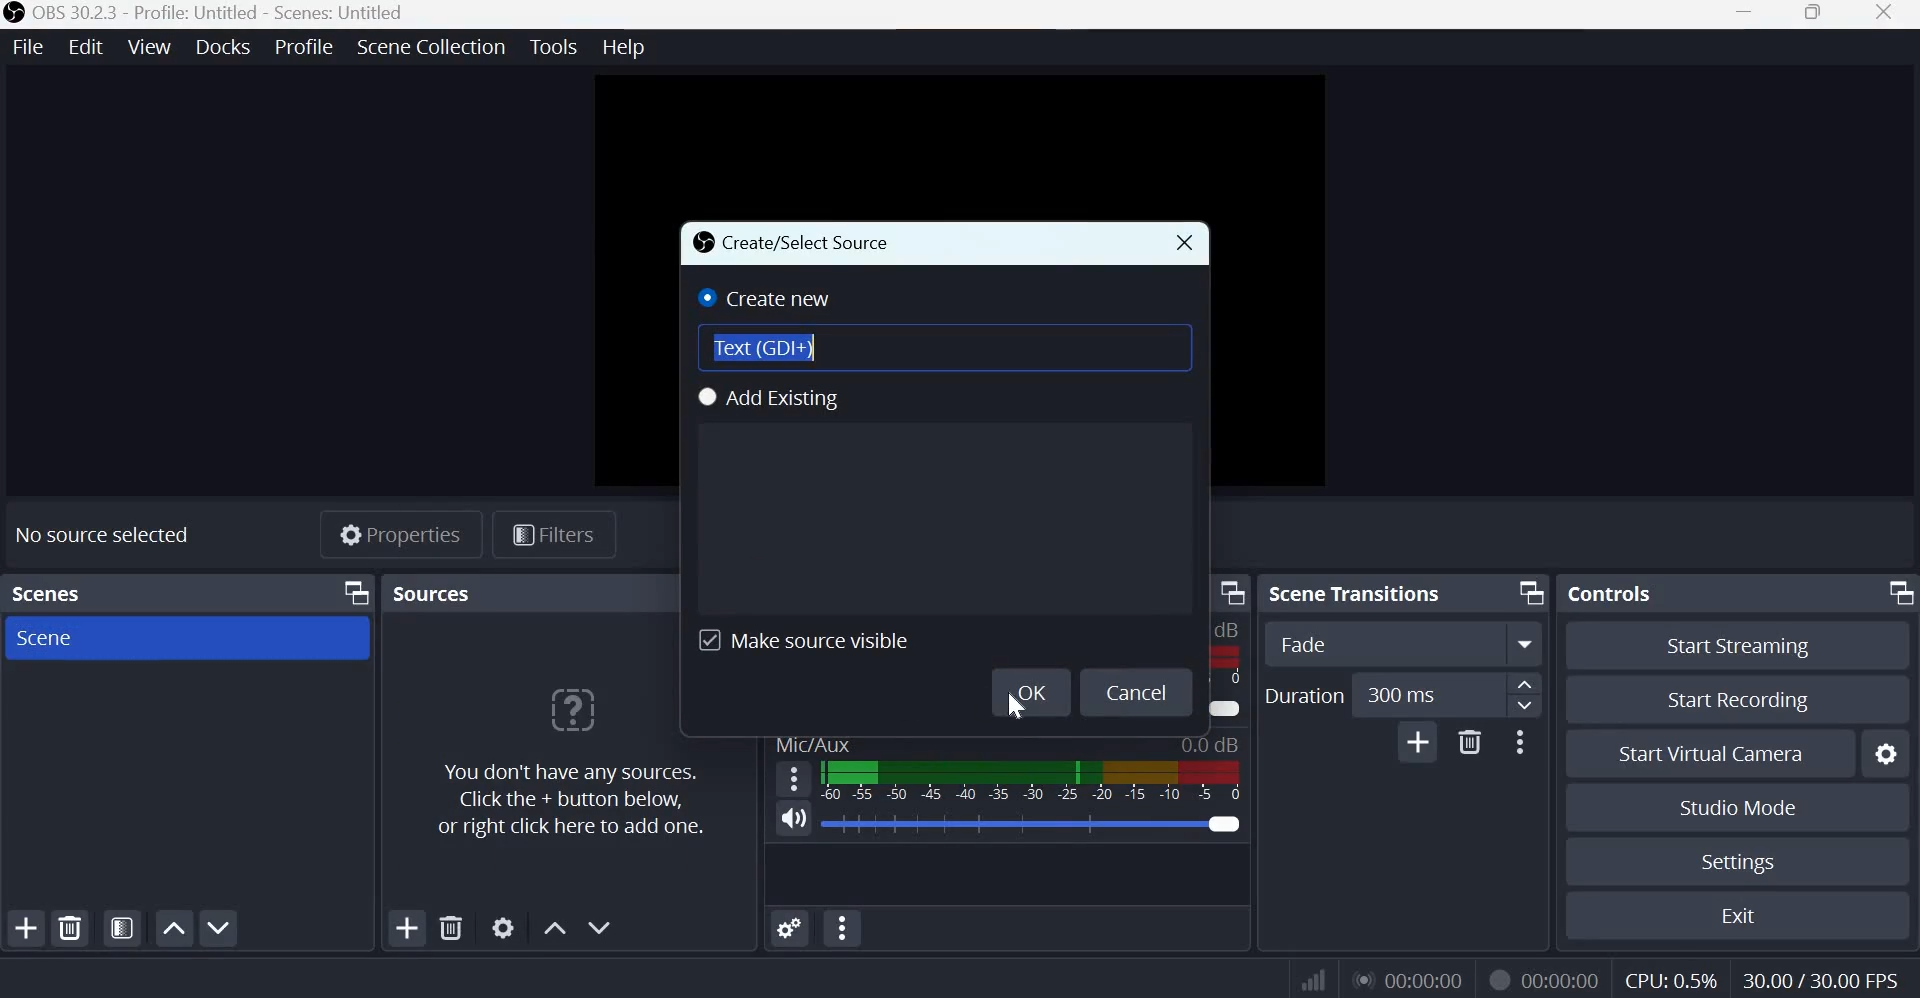  What do you see at coordinates (1529, 591) in the screenshot?
I see ` Dock Options icon` at bounding box center [1529, 591].